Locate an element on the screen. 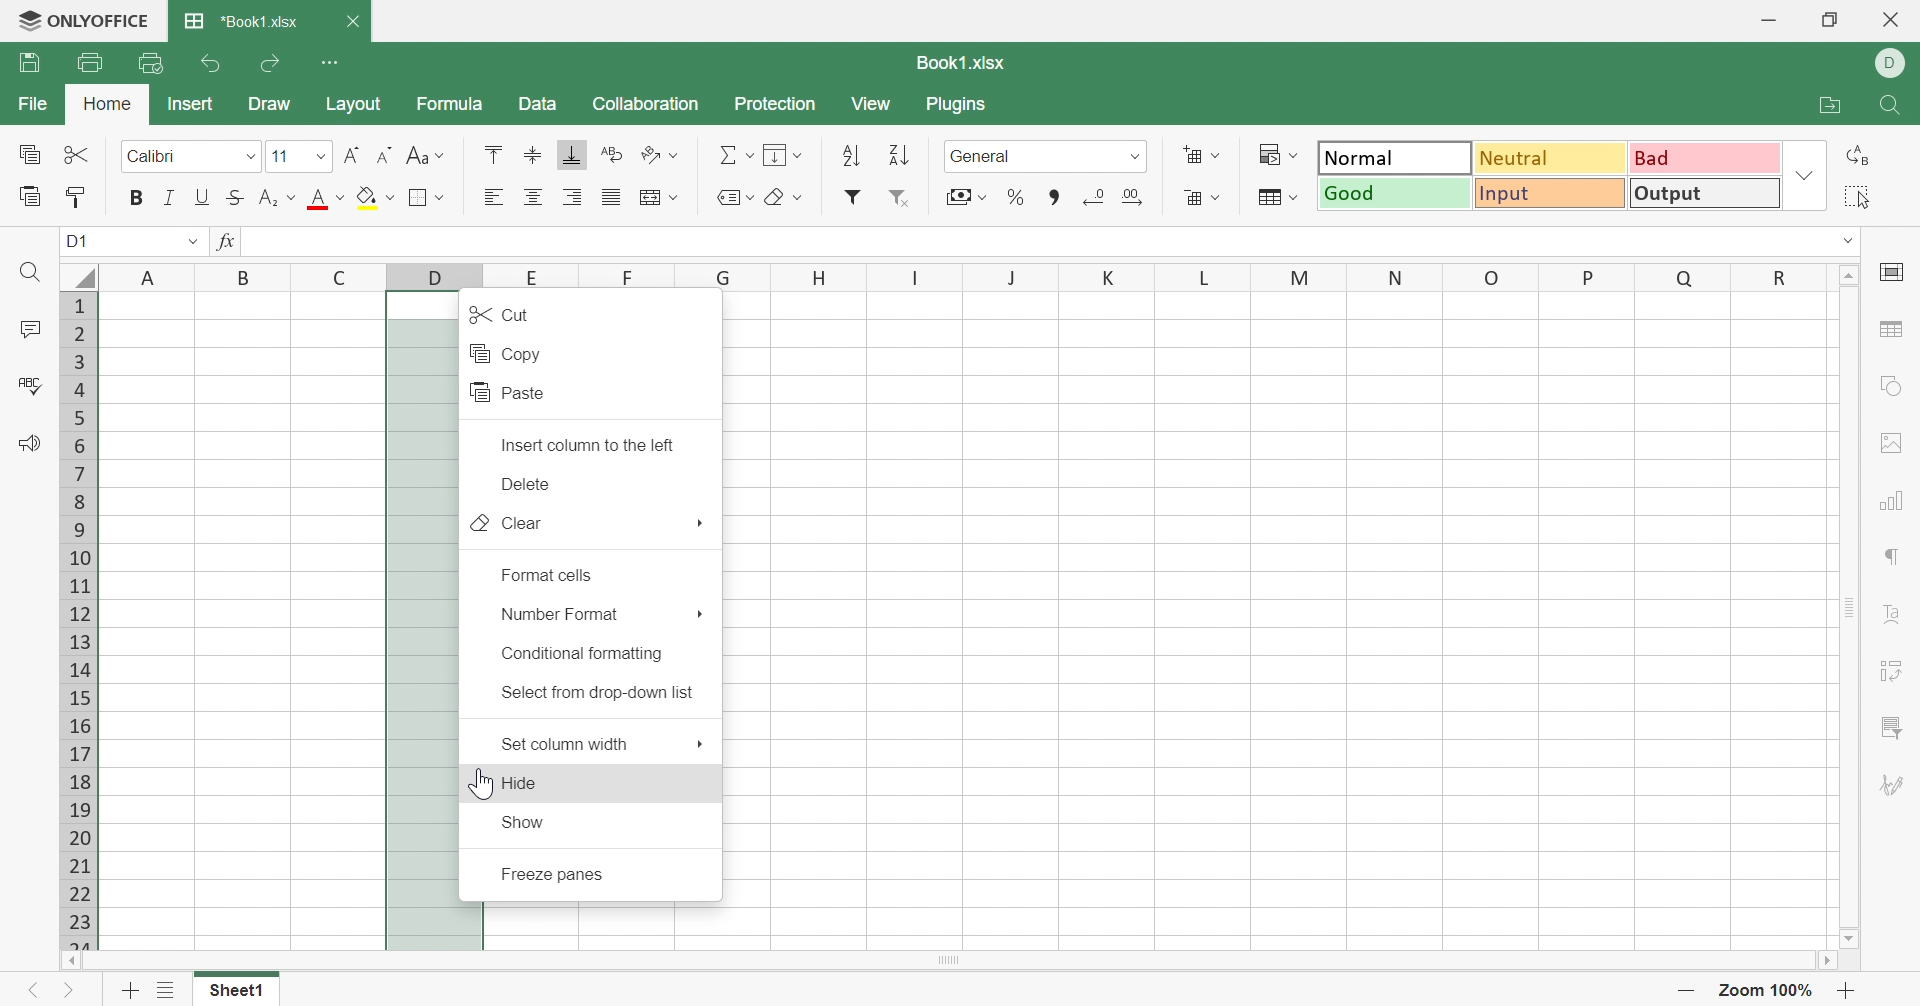 The image size is (1920, 1006). Italic is located at coordinates (171, 195).